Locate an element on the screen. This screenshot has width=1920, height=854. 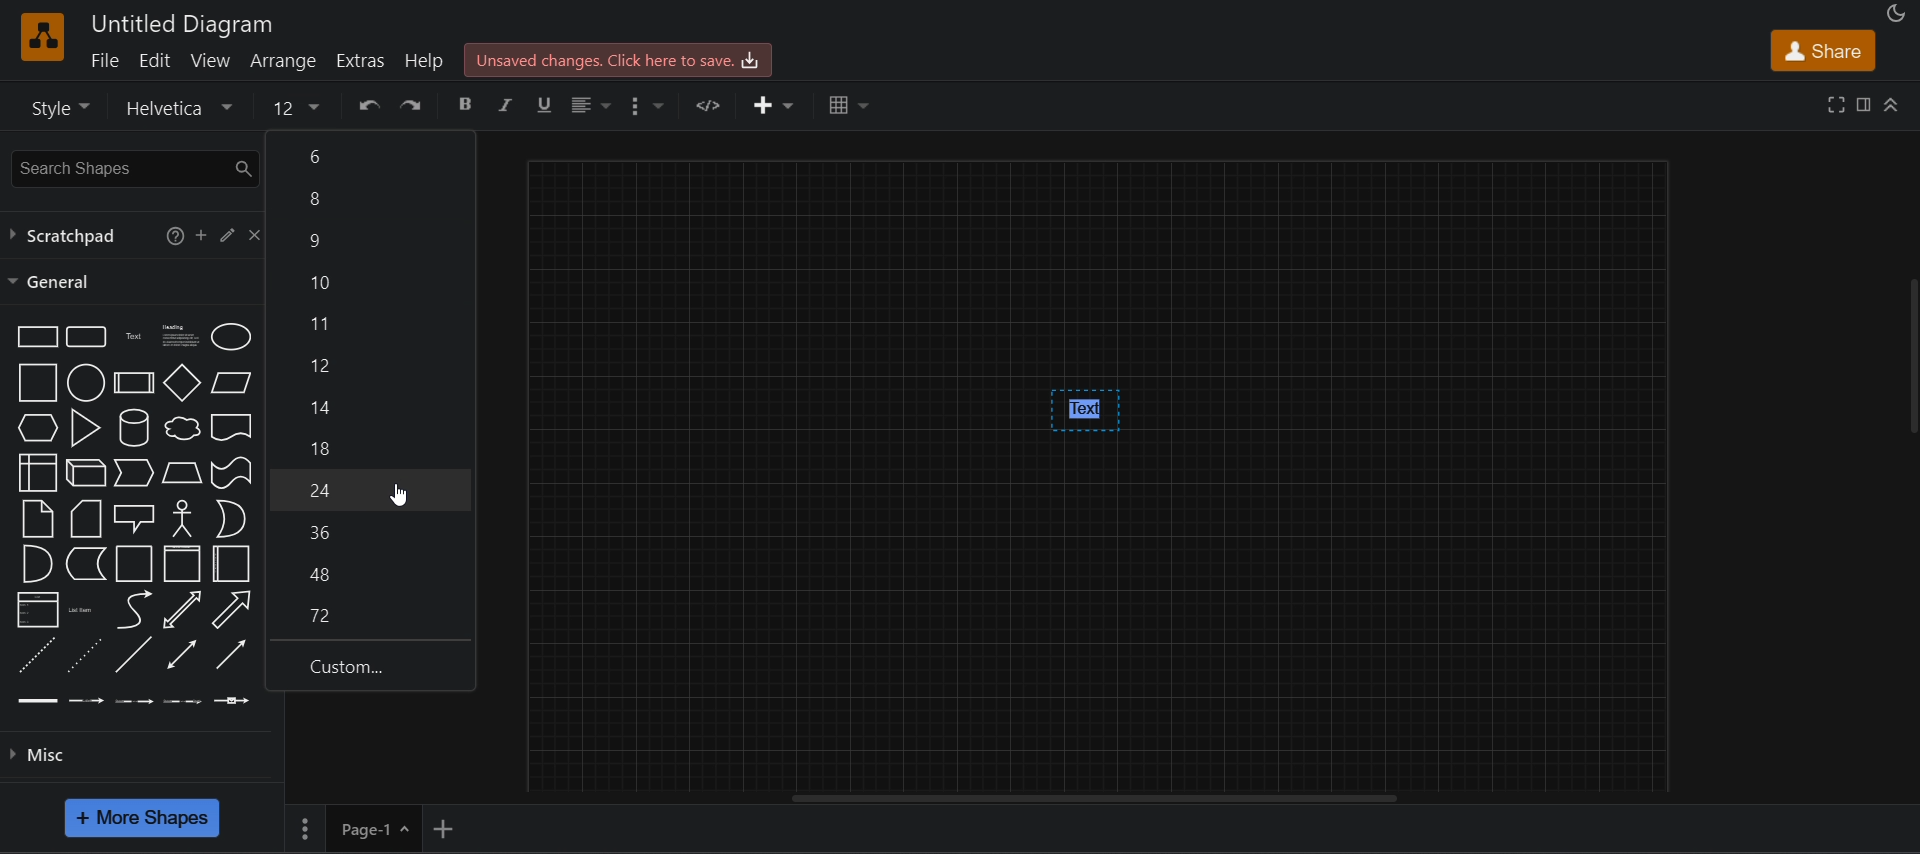
Callout is located at coordinates (134, 519).